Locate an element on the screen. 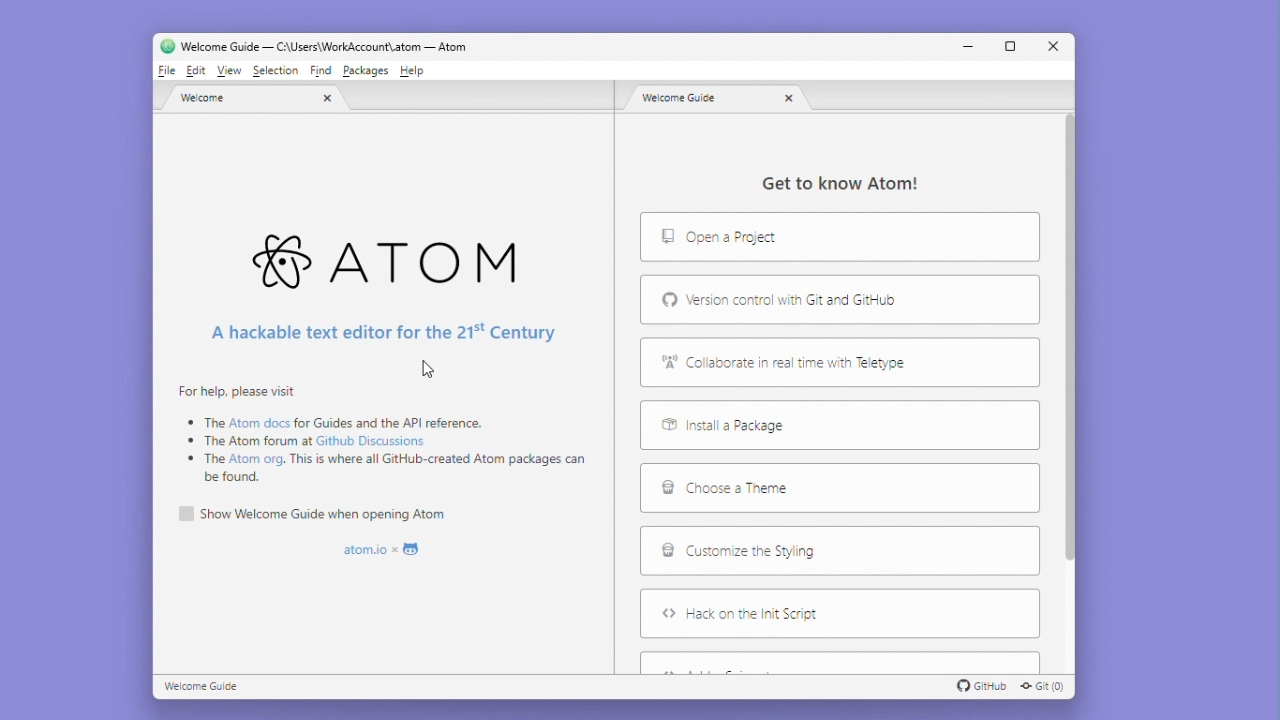 This screenshot has width=1280, height=720. Welcome is located at coordinates (257, 100).